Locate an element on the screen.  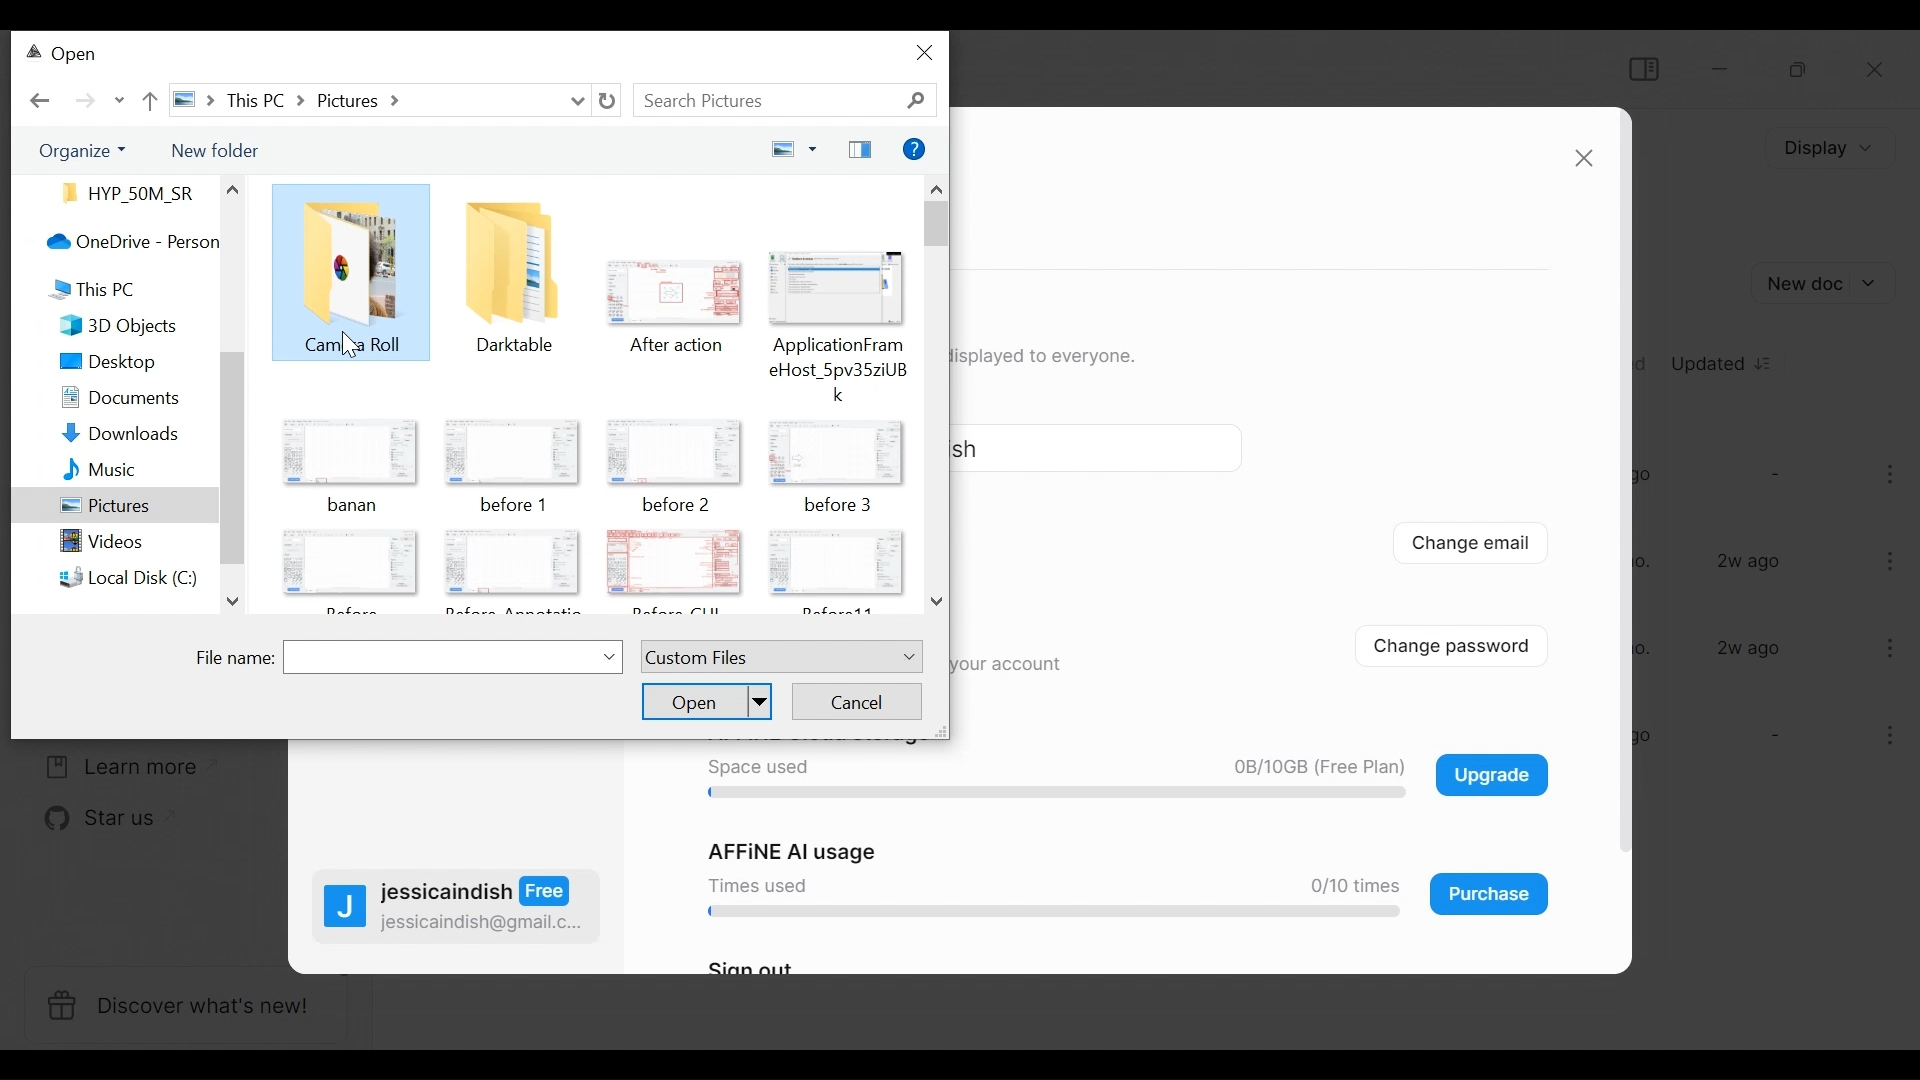
Darktable is located at coordinates (515, 347).